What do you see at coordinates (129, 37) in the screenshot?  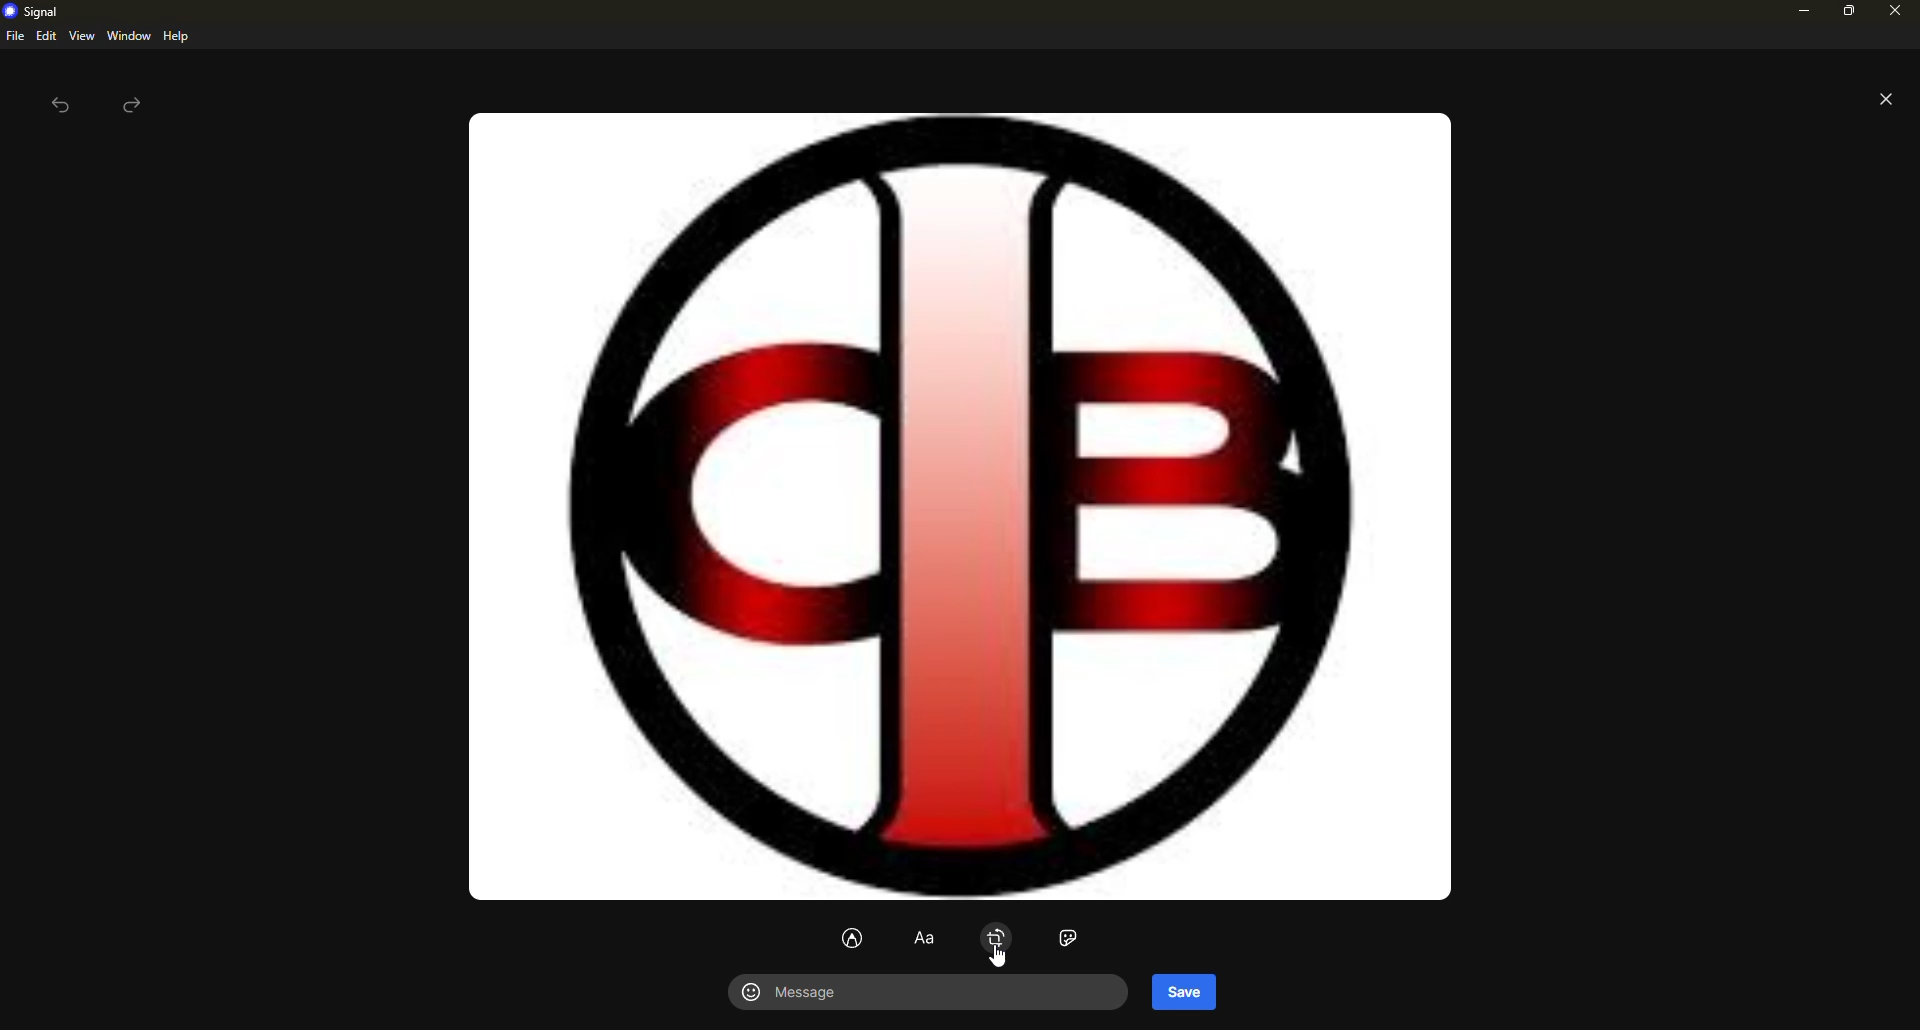 I see `window` at bounding box center [129, 37].